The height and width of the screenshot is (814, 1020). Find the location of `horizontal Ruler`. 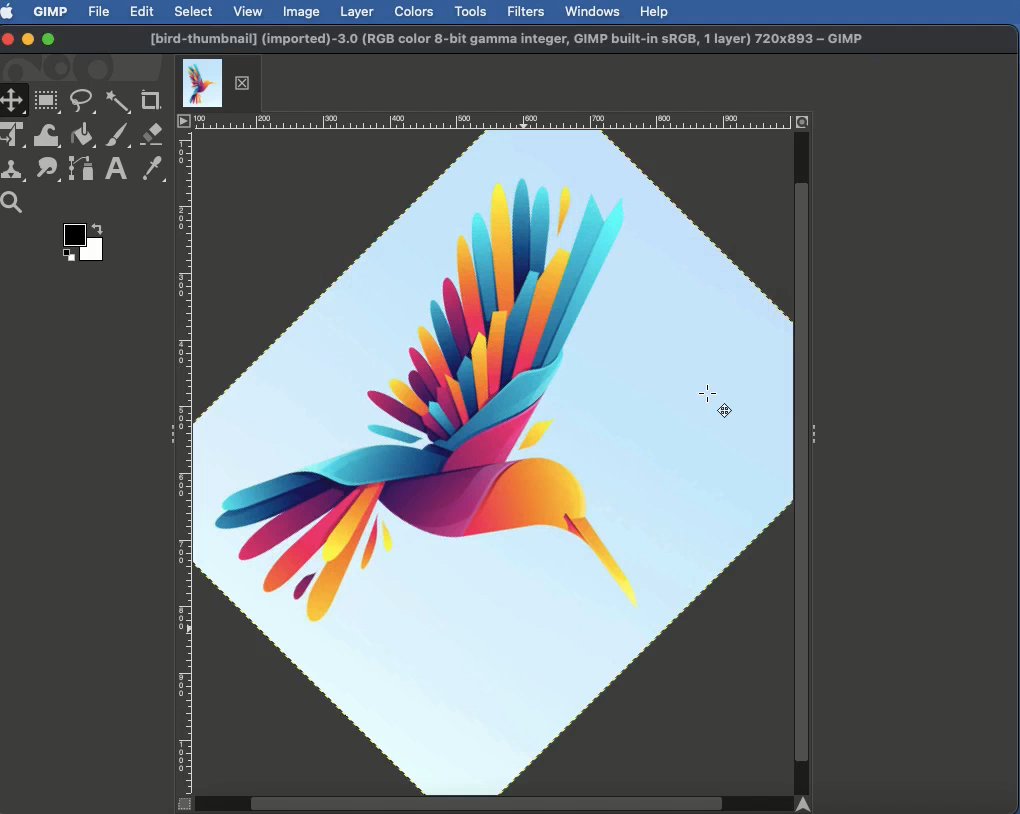

horizontal Ruler is located at coordinates (492, 121).